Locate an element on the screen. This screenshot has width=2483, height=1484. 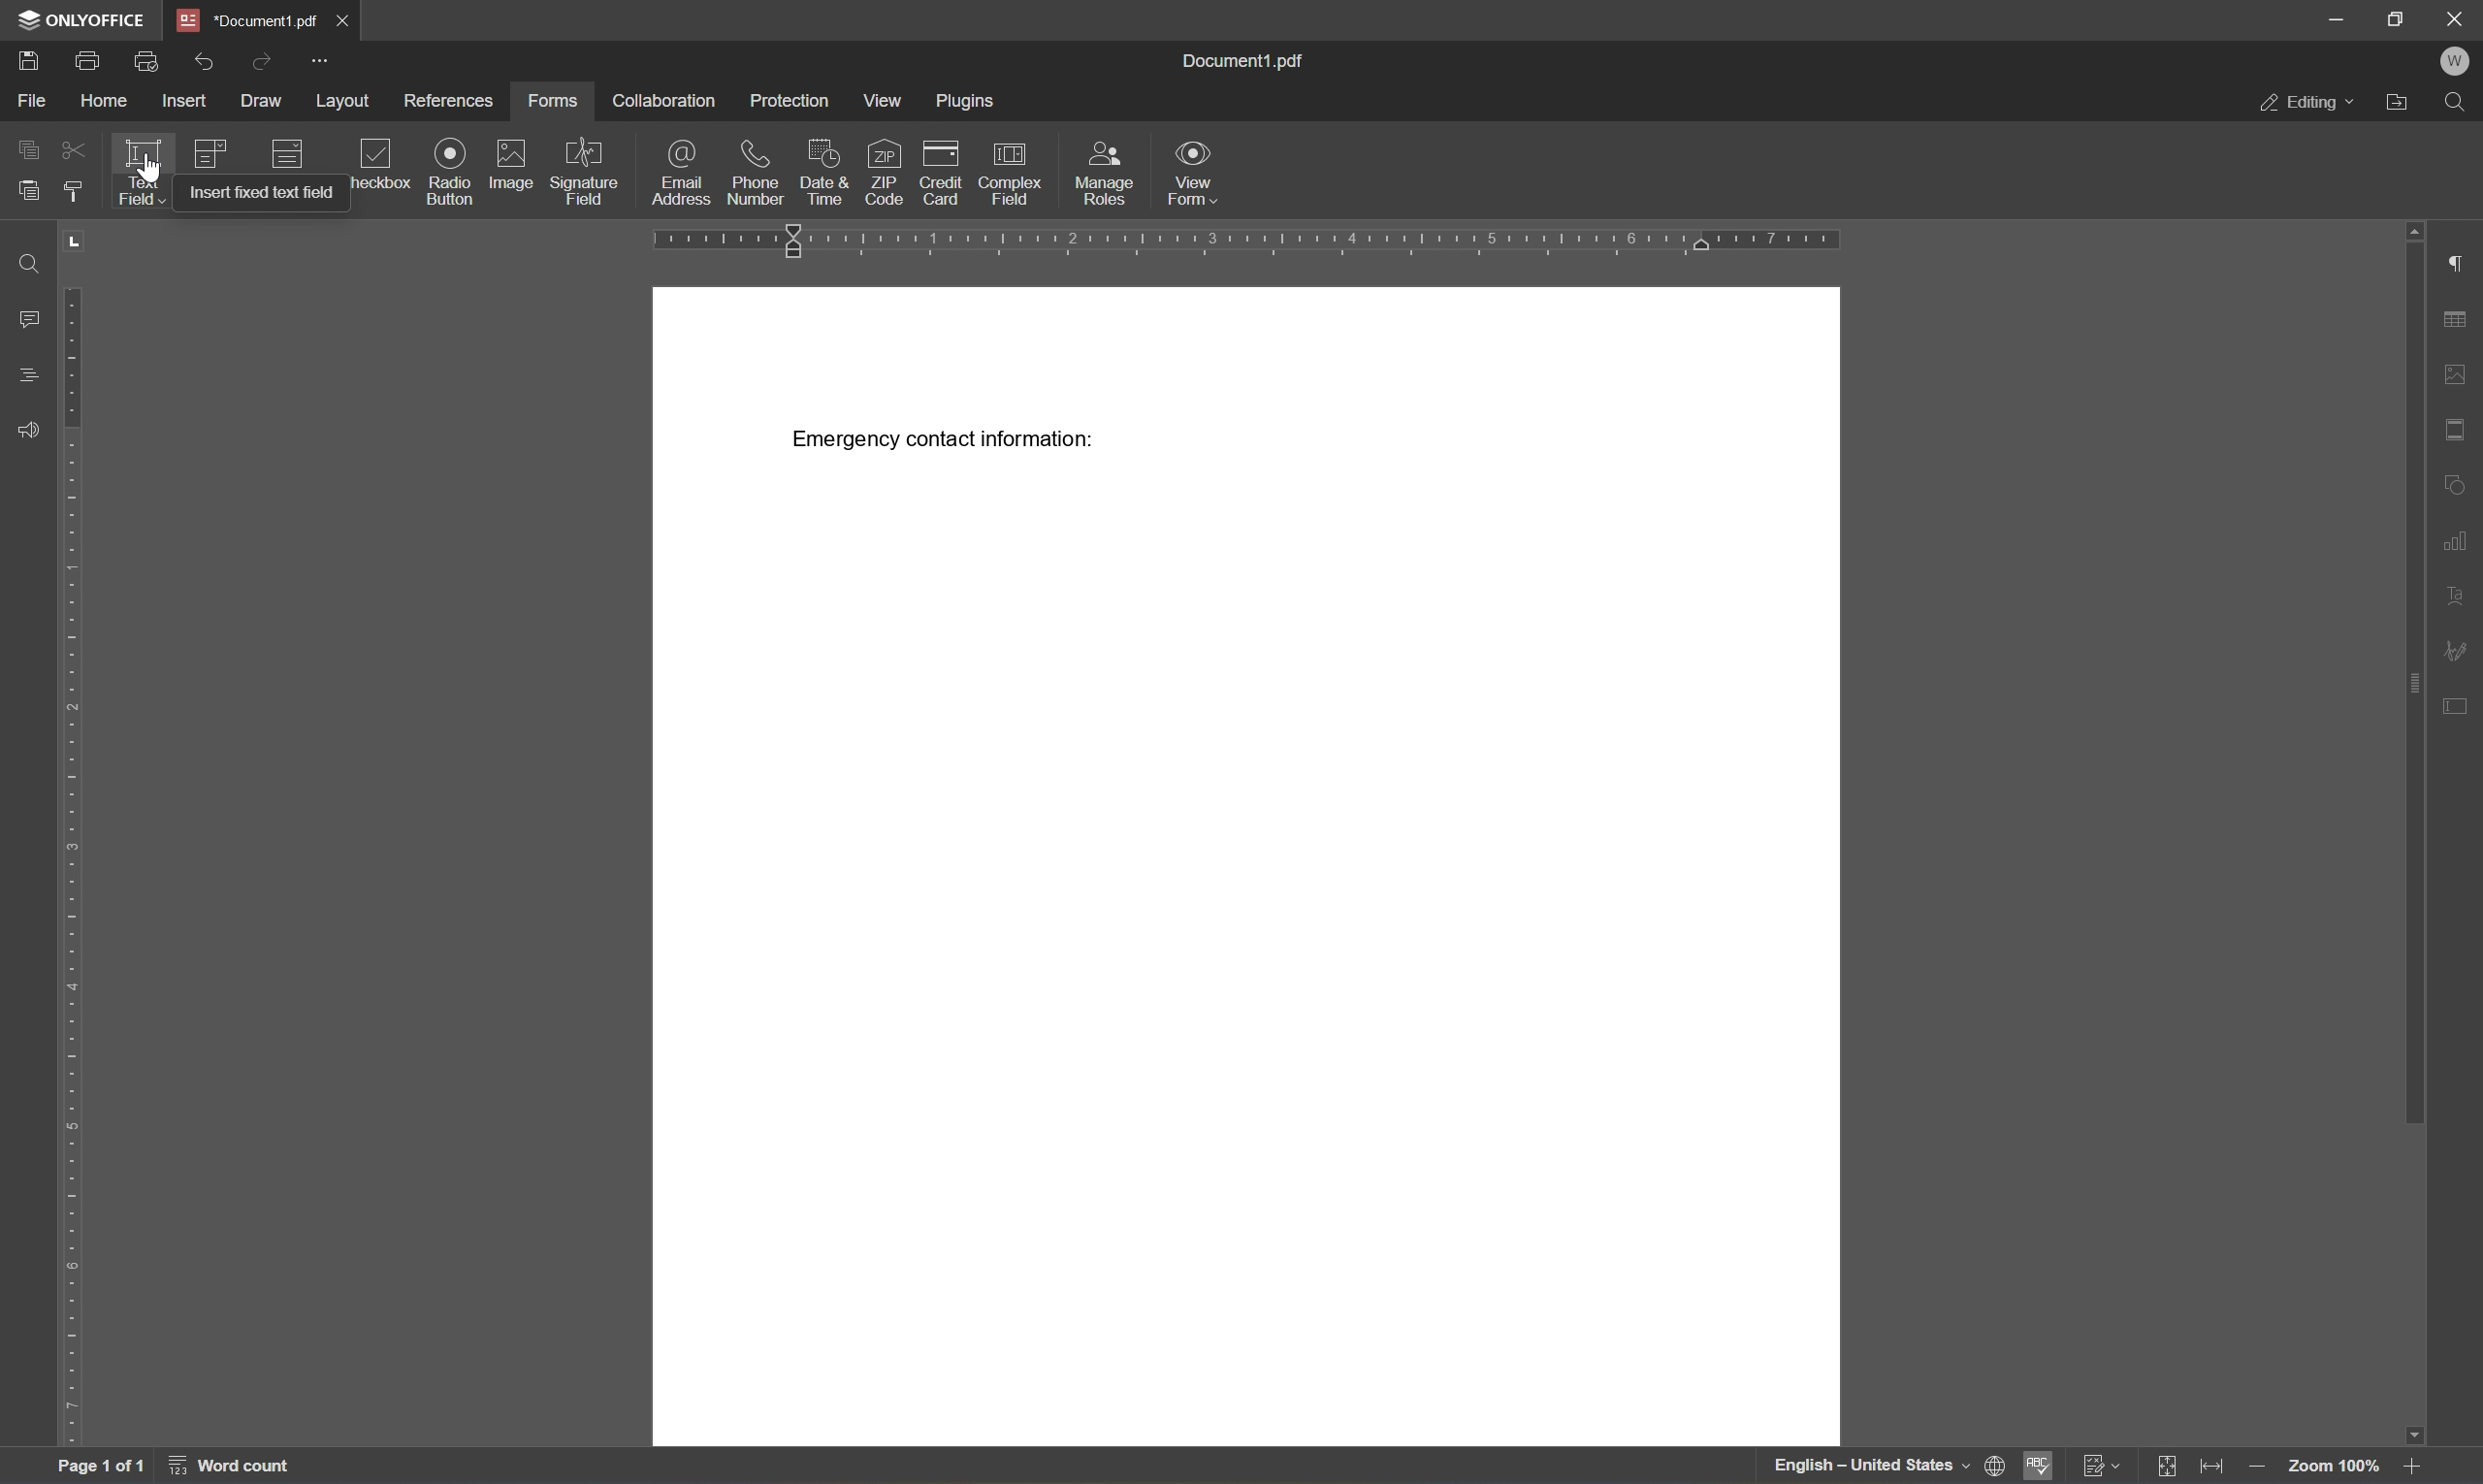
find is located at coordinates (2458, 101).